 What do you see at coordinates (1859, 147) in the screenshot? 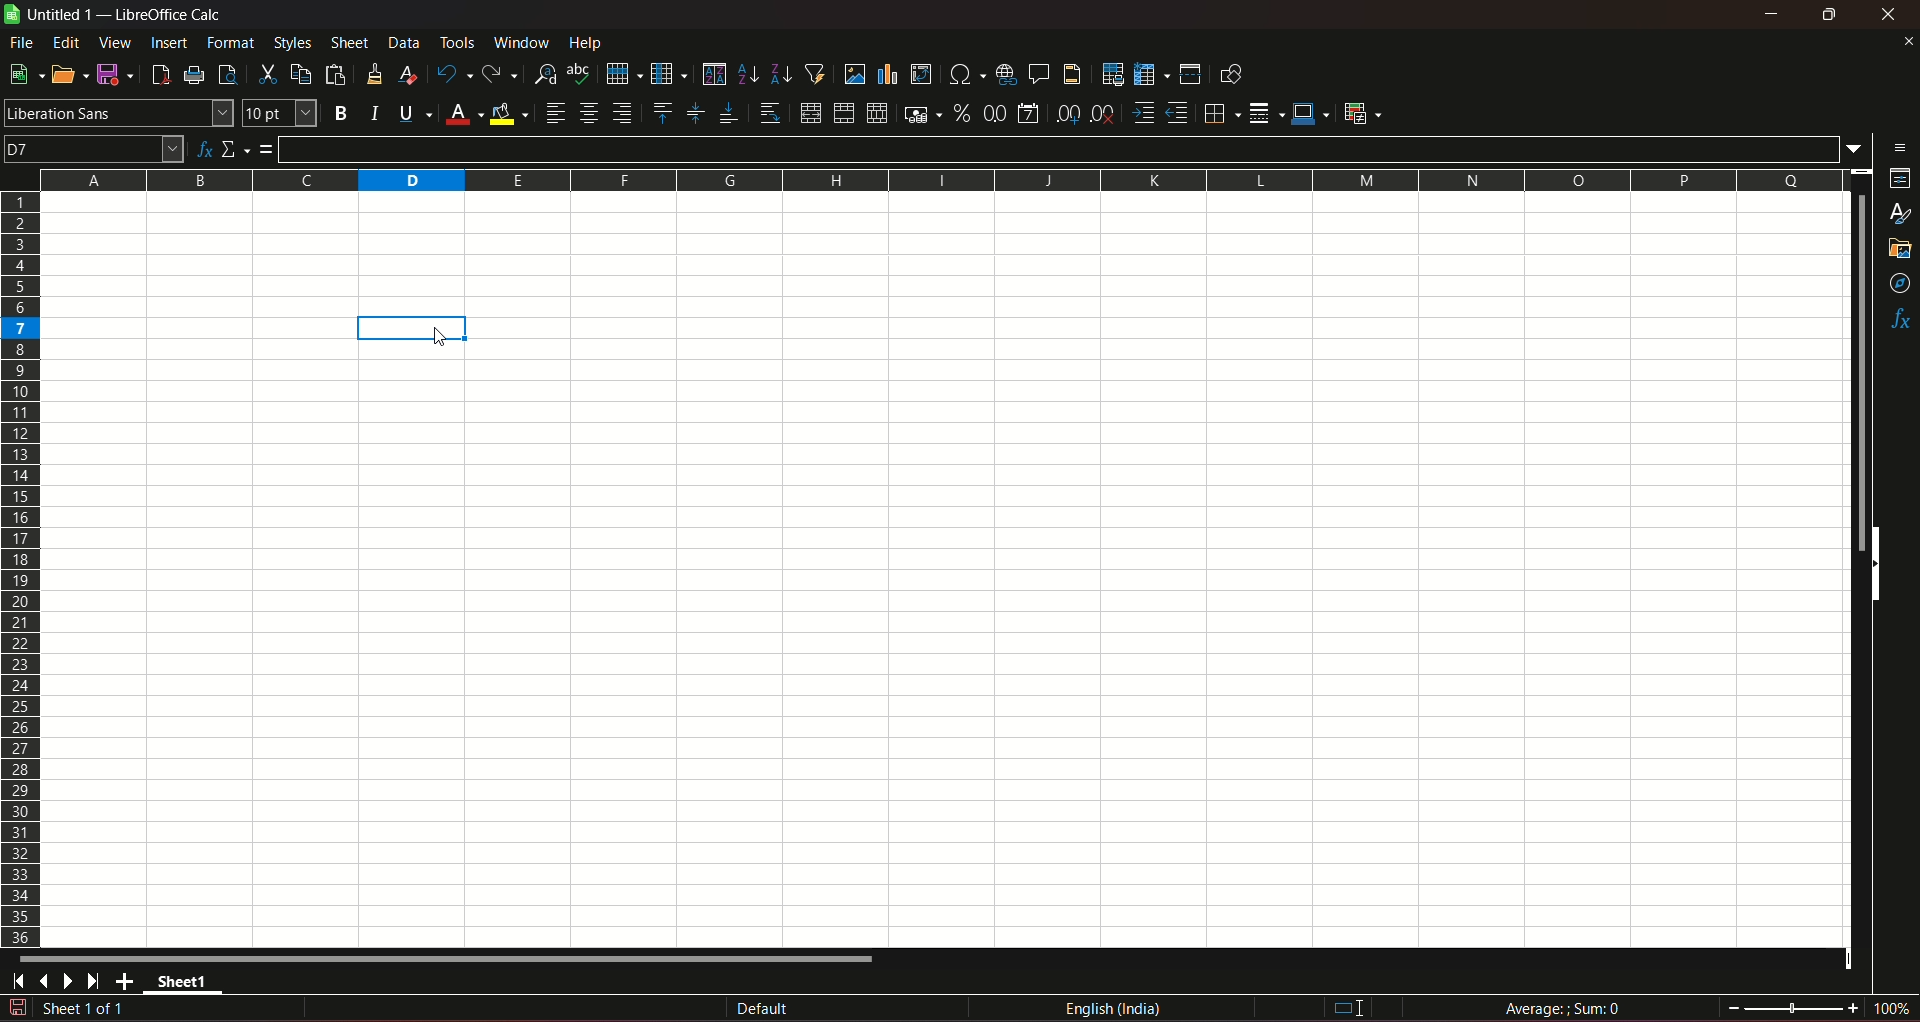
I see `expand formula bar` at bounding box center [1859, 147].